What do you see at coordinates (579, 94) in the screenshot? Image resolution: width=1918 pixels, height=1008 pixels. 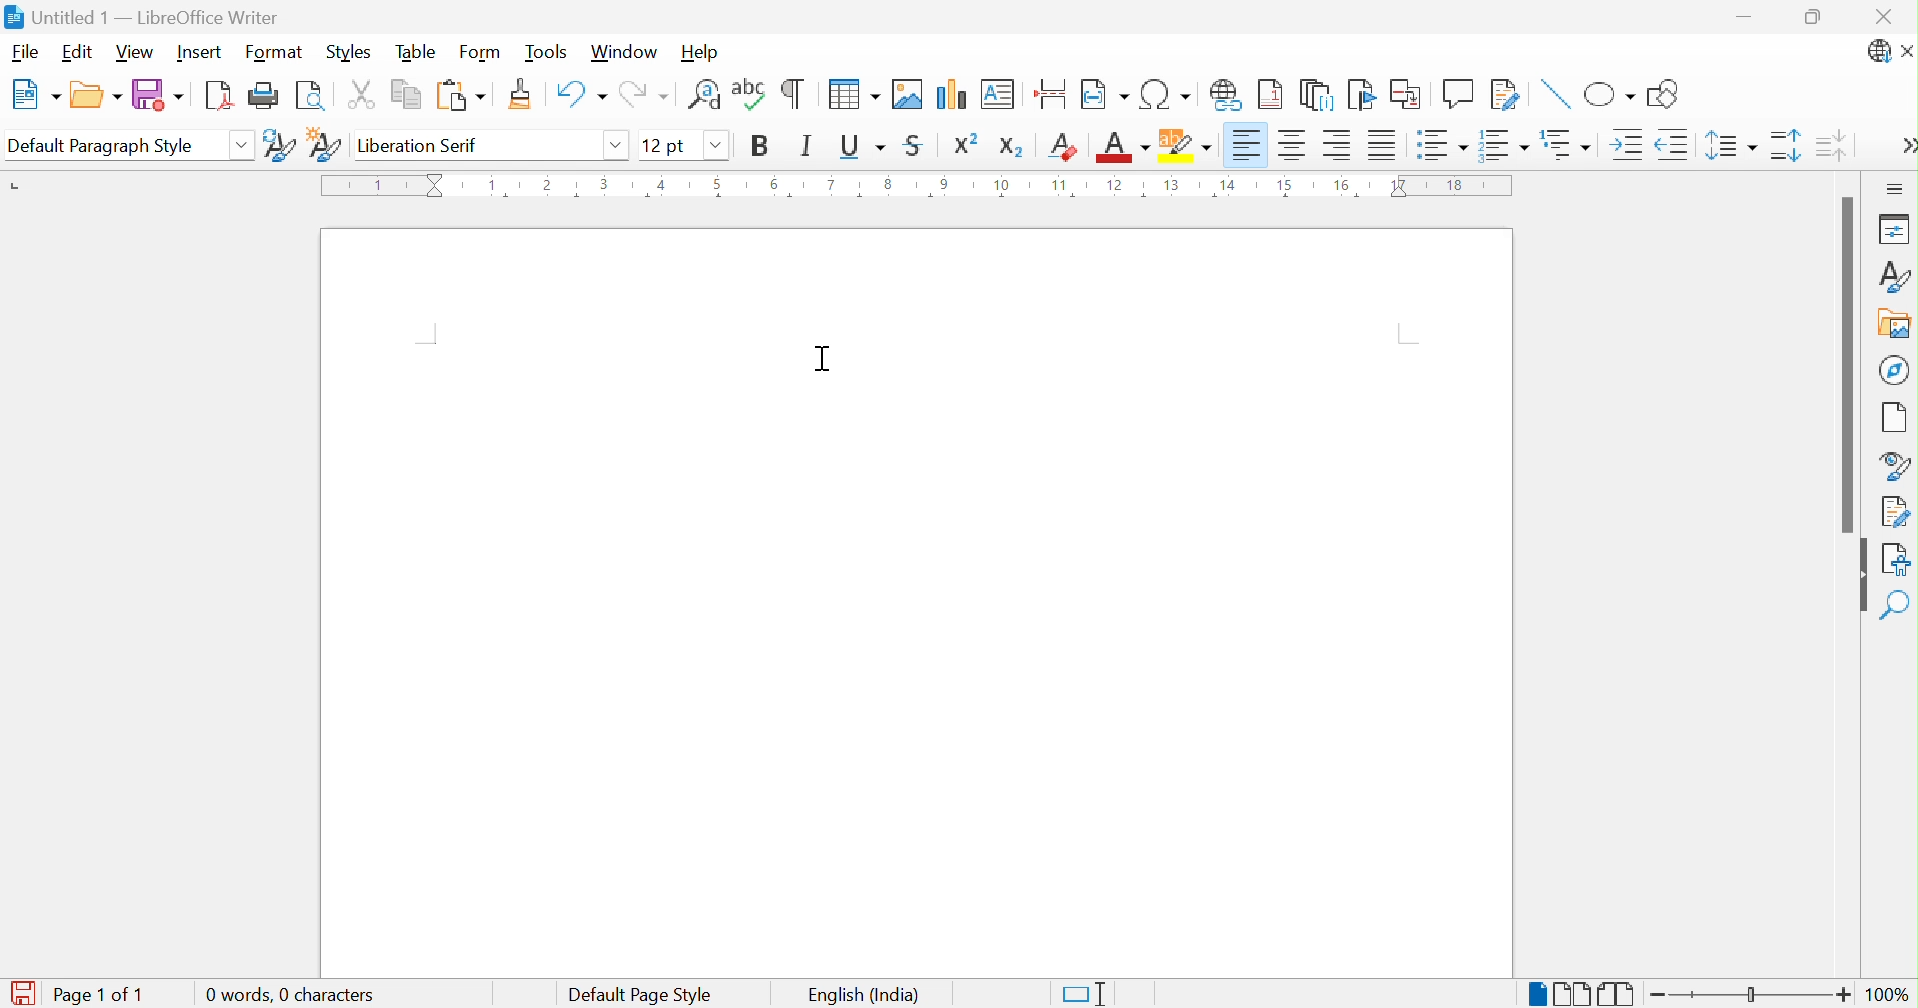 I see `Undo` at bounding box center [579, 94].